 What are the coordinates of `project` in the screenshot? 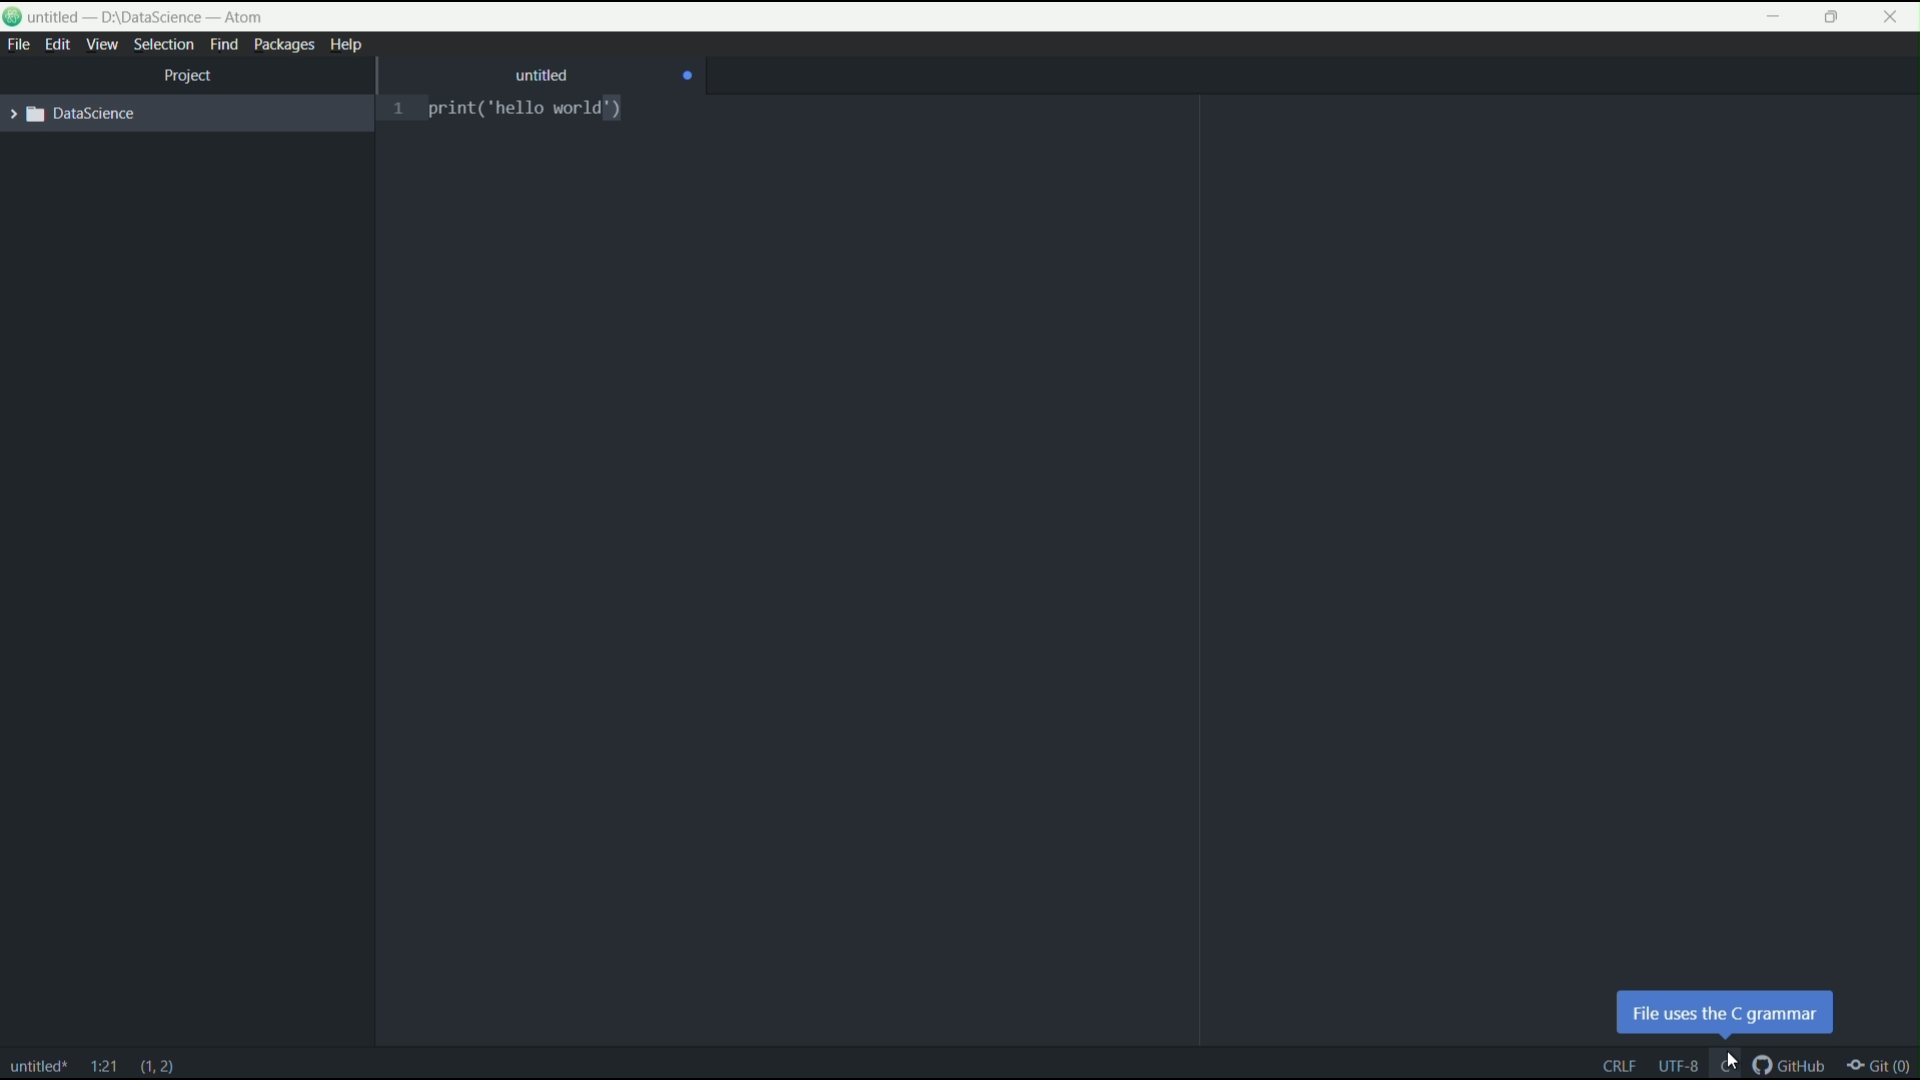 It's located at (190, 74).